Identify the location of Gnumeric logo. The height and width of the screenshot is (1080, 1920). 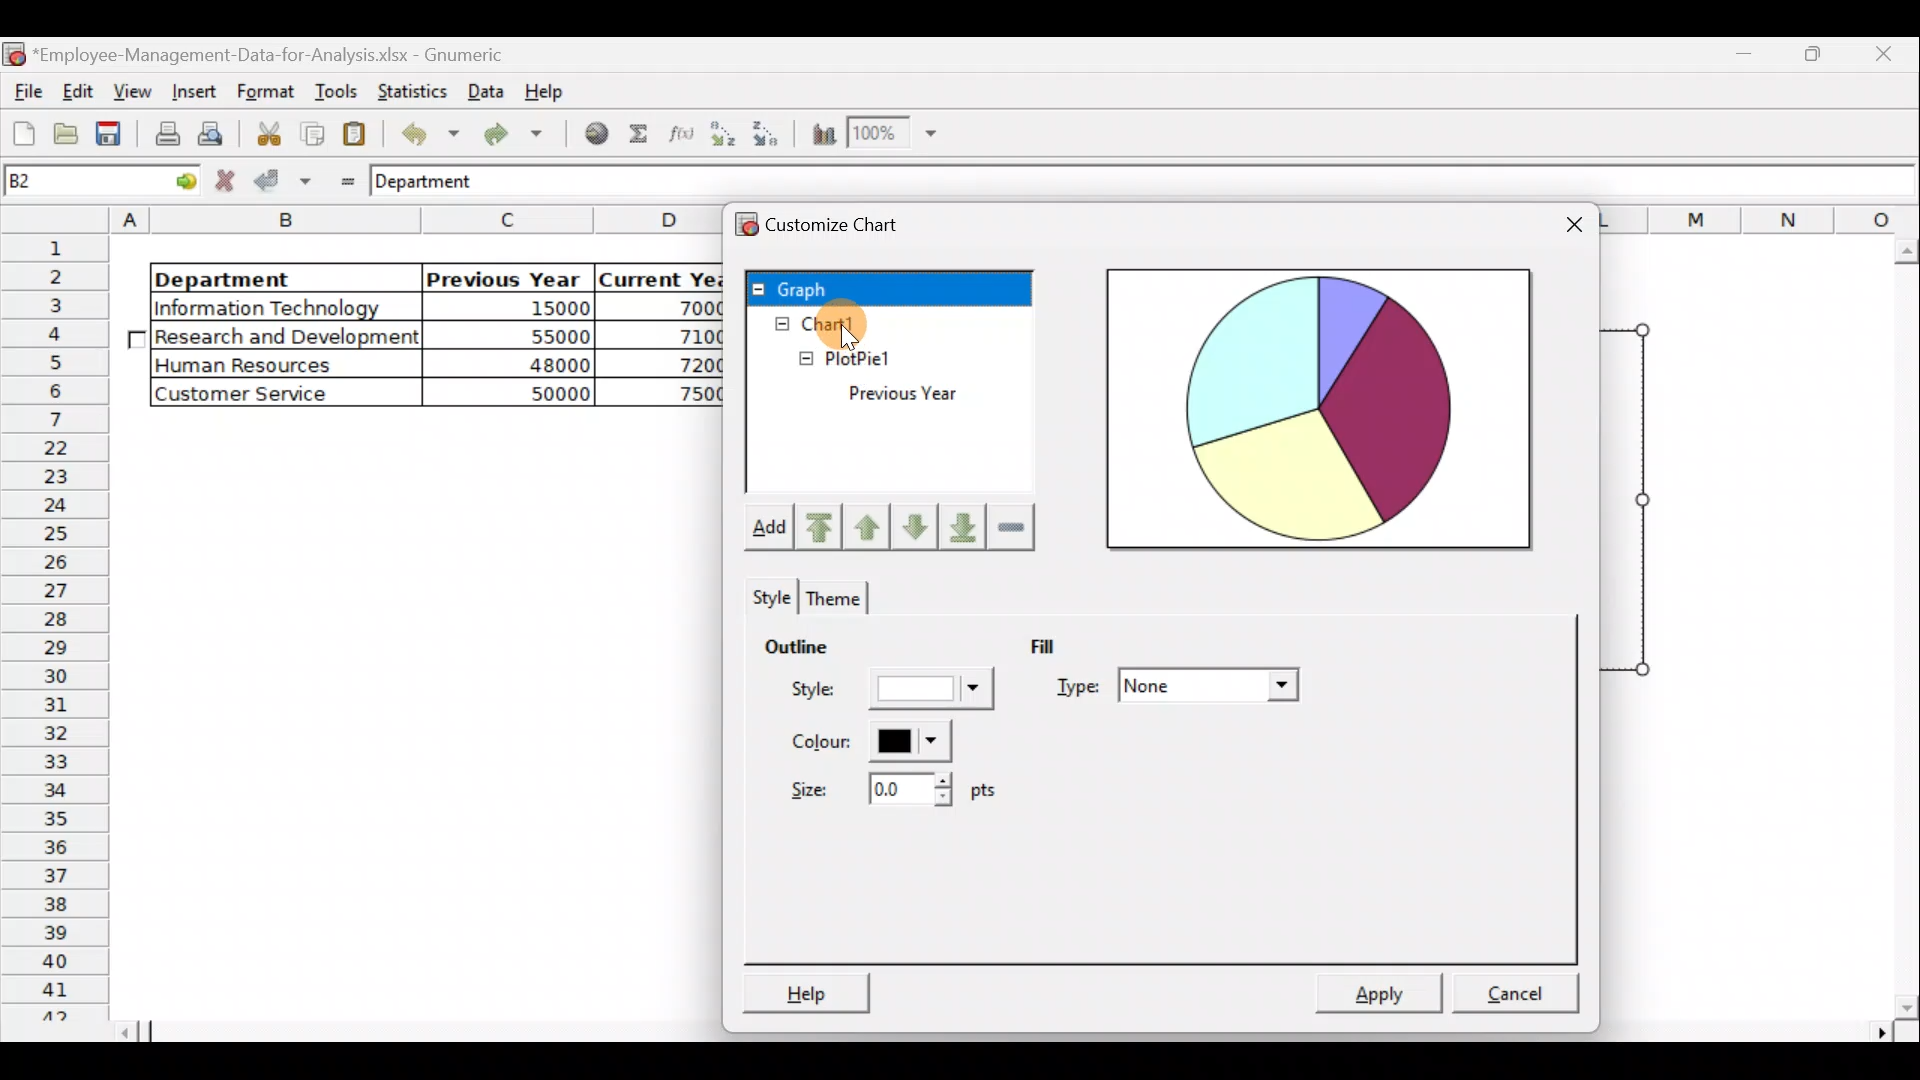
(14, 53).